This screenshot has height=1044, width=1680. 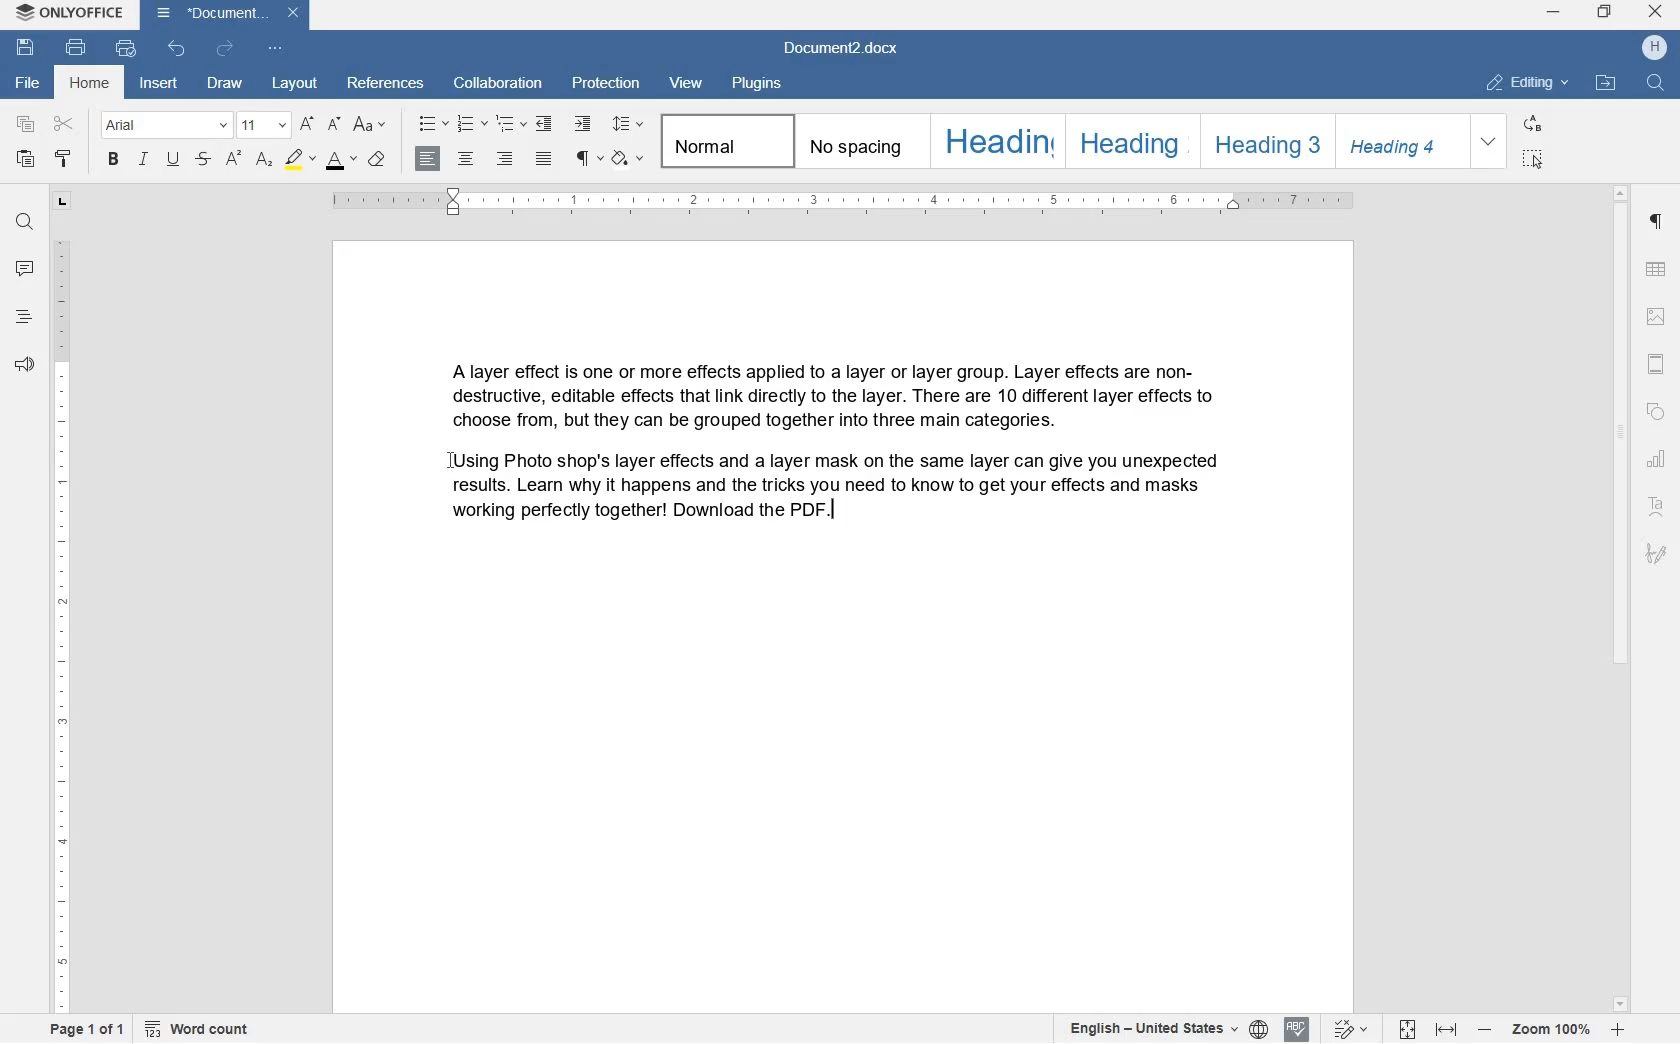 I want to click on HEADERS & FOOTERS, so click(x=1657, y=367).